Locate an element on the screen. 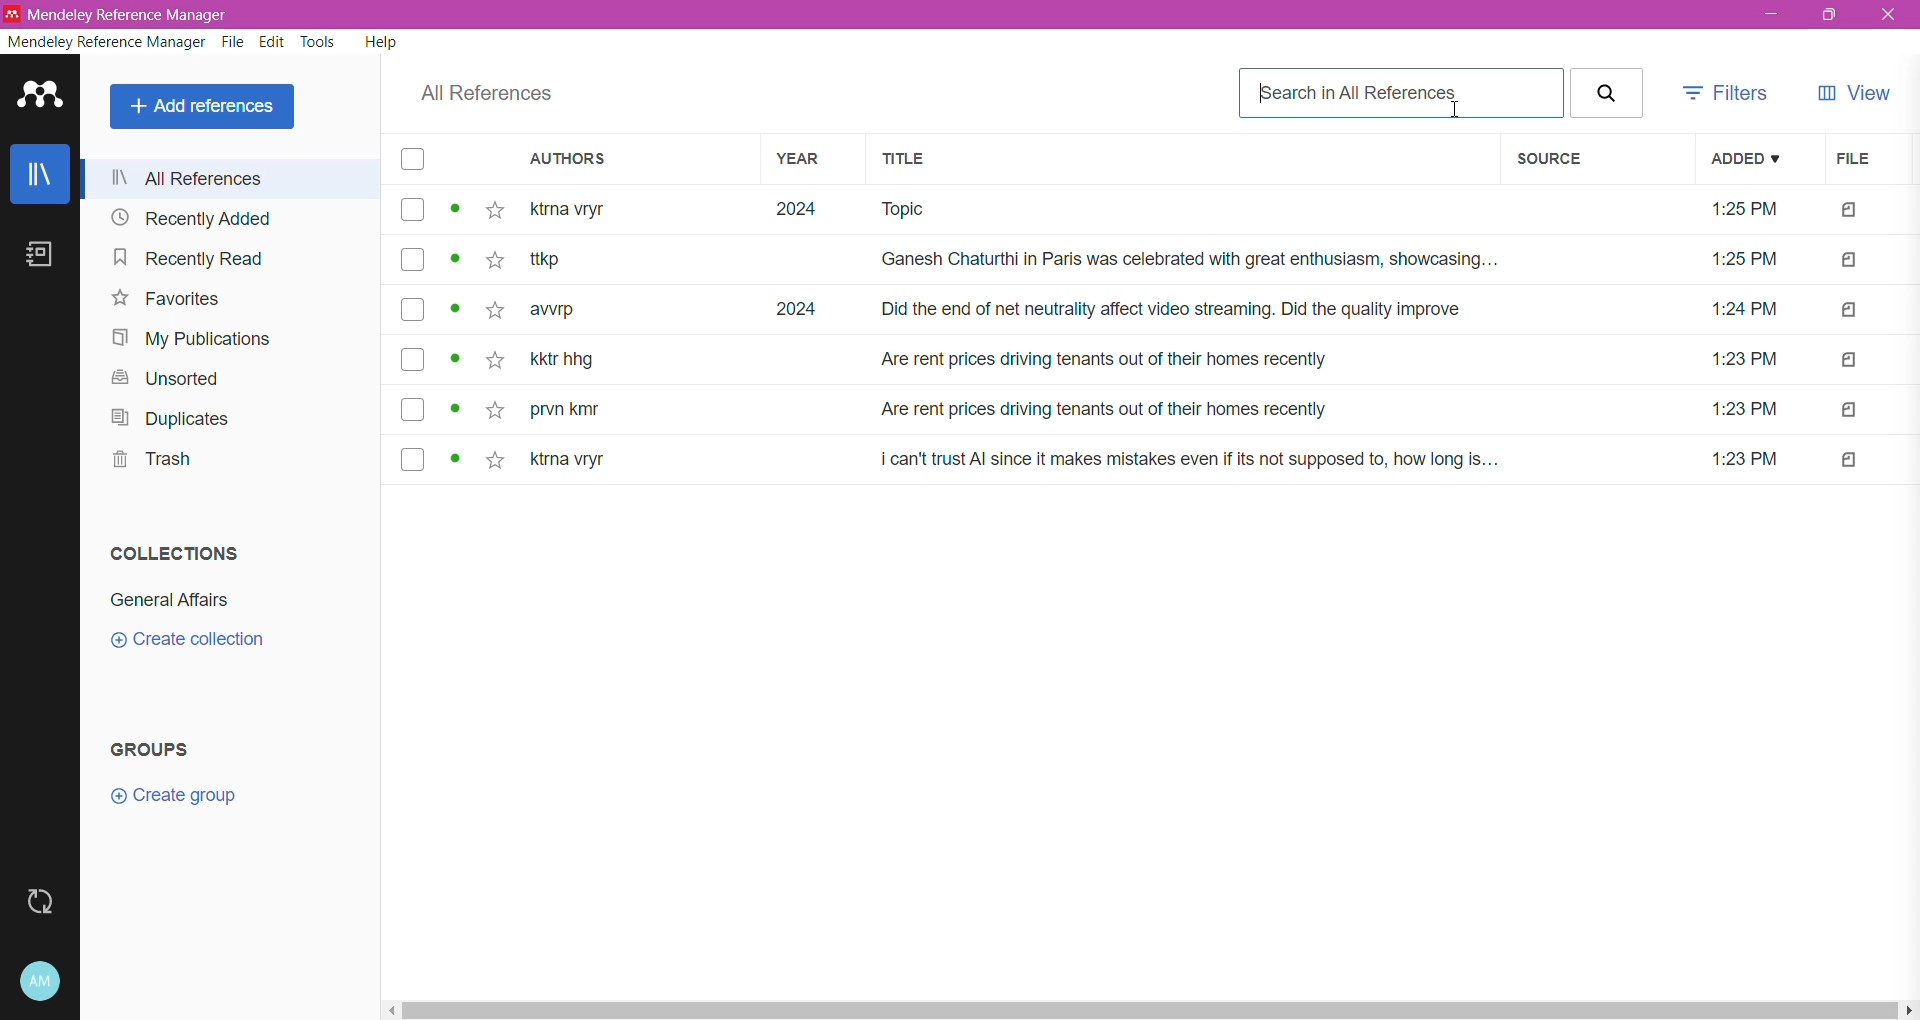 Image resolution: width=1920 pixels, height=1020 pixels. Source is located at coordinates (1593, 160).